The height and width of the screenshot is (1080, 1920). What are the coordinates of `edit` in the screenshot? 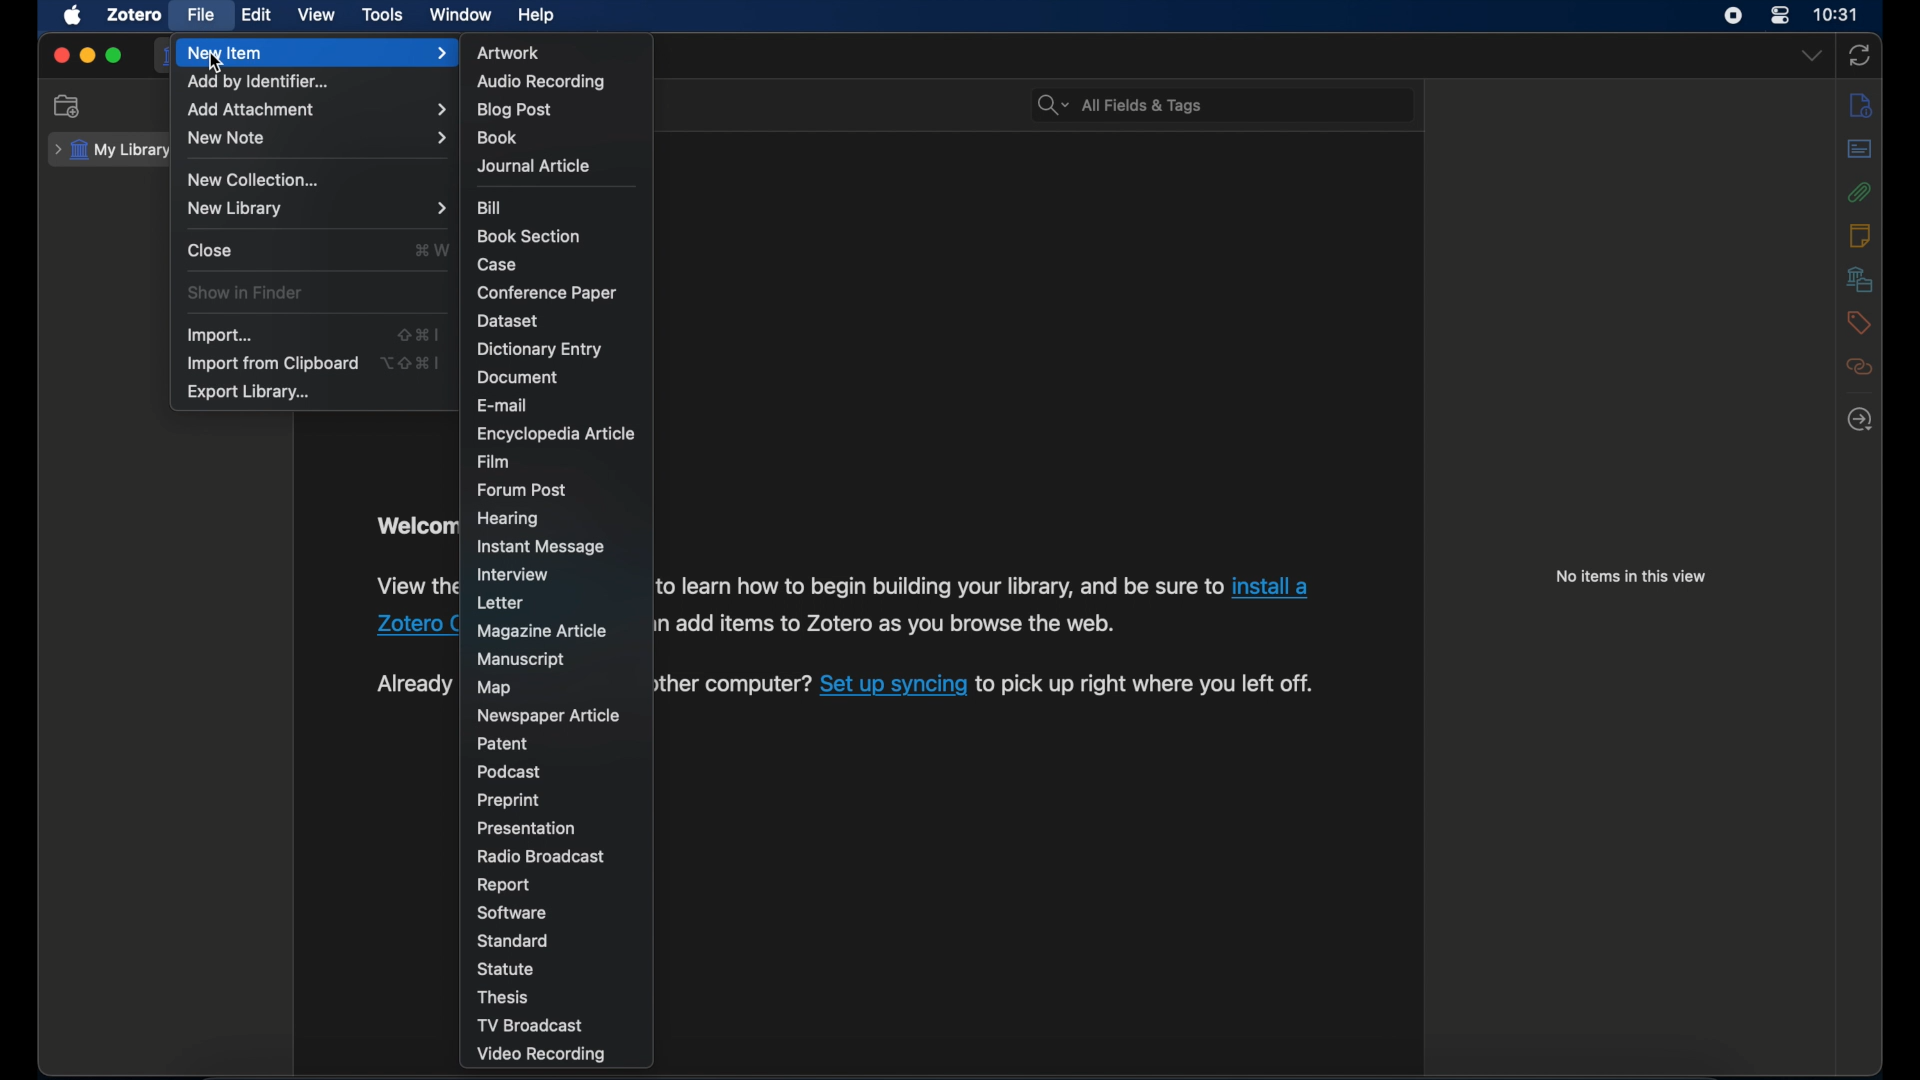 It's located at (256, 15).